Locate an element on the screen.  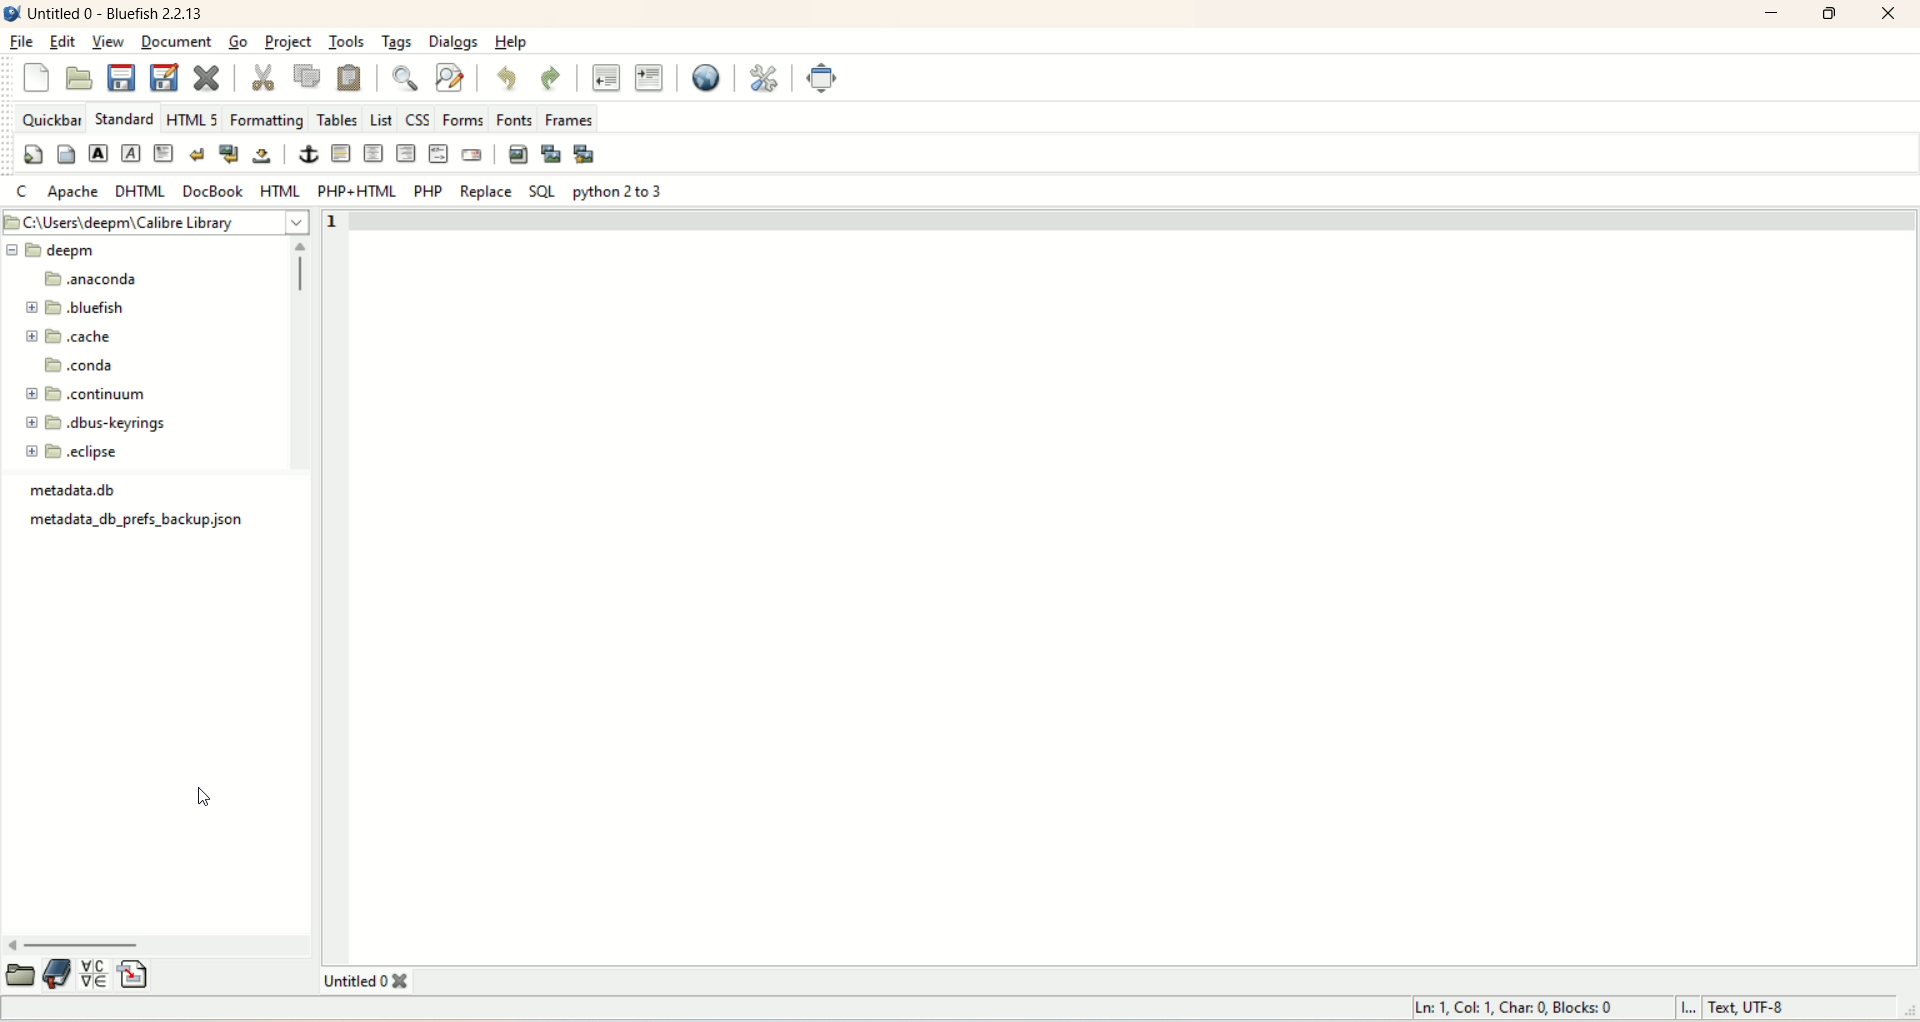
non breaking space is located at coordinates (263, 157).